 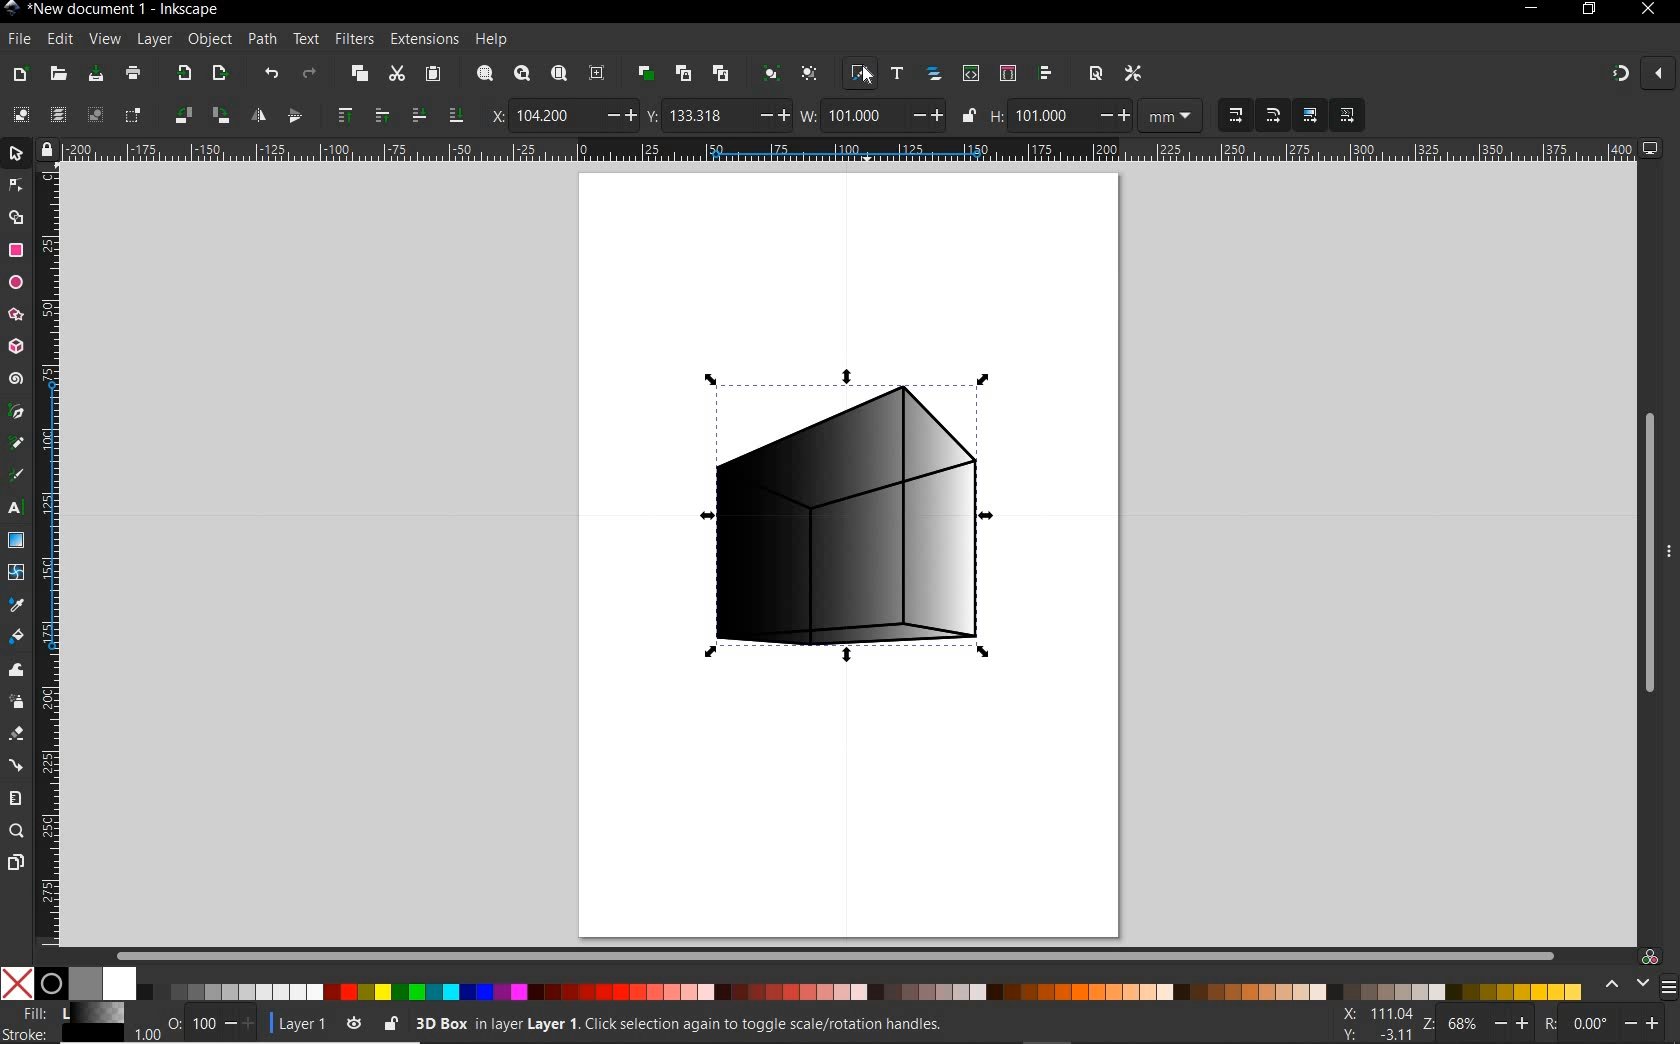 What do you see at coordinates (17, 315) in the screenshot?
I see `STAR TOOL` at bounding box center [17, 315].